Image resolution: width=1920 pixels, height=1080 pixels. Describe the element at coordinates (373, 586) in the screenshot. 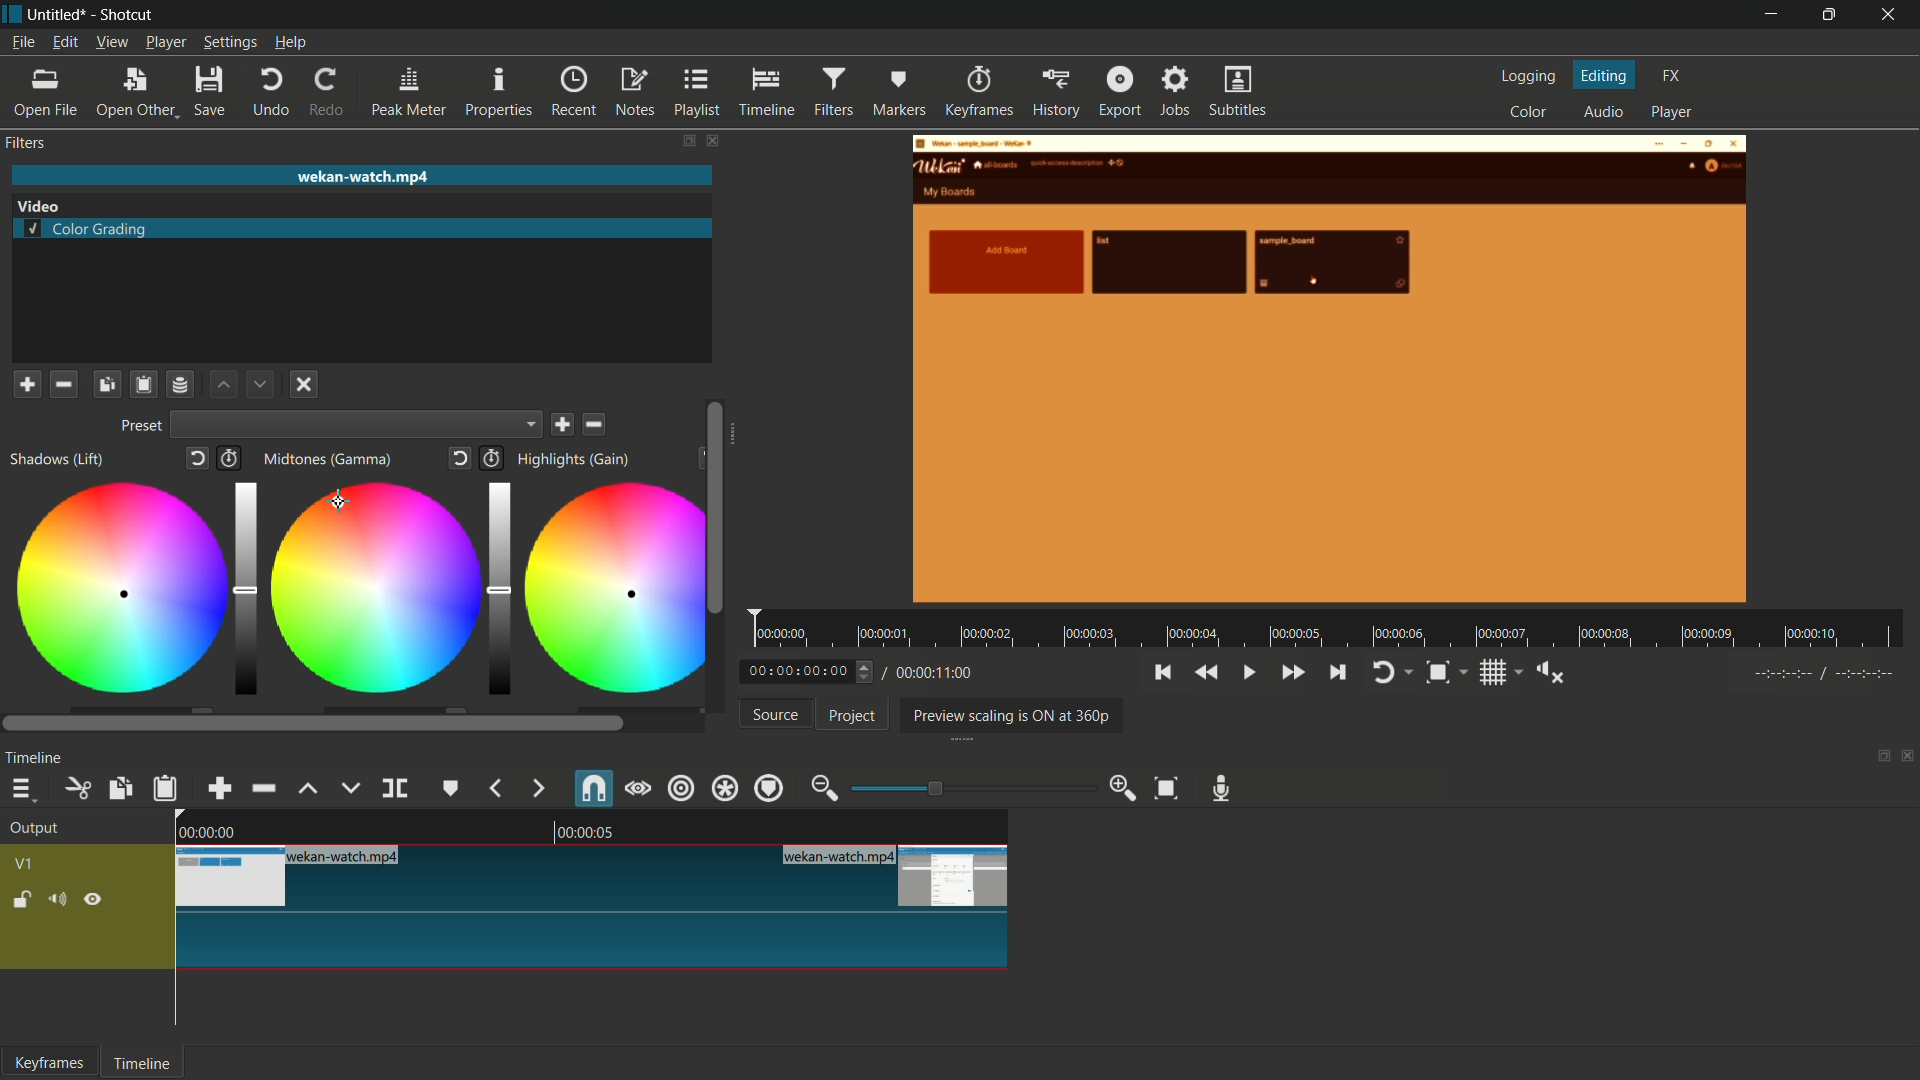

I see `color adjustment` at that location.